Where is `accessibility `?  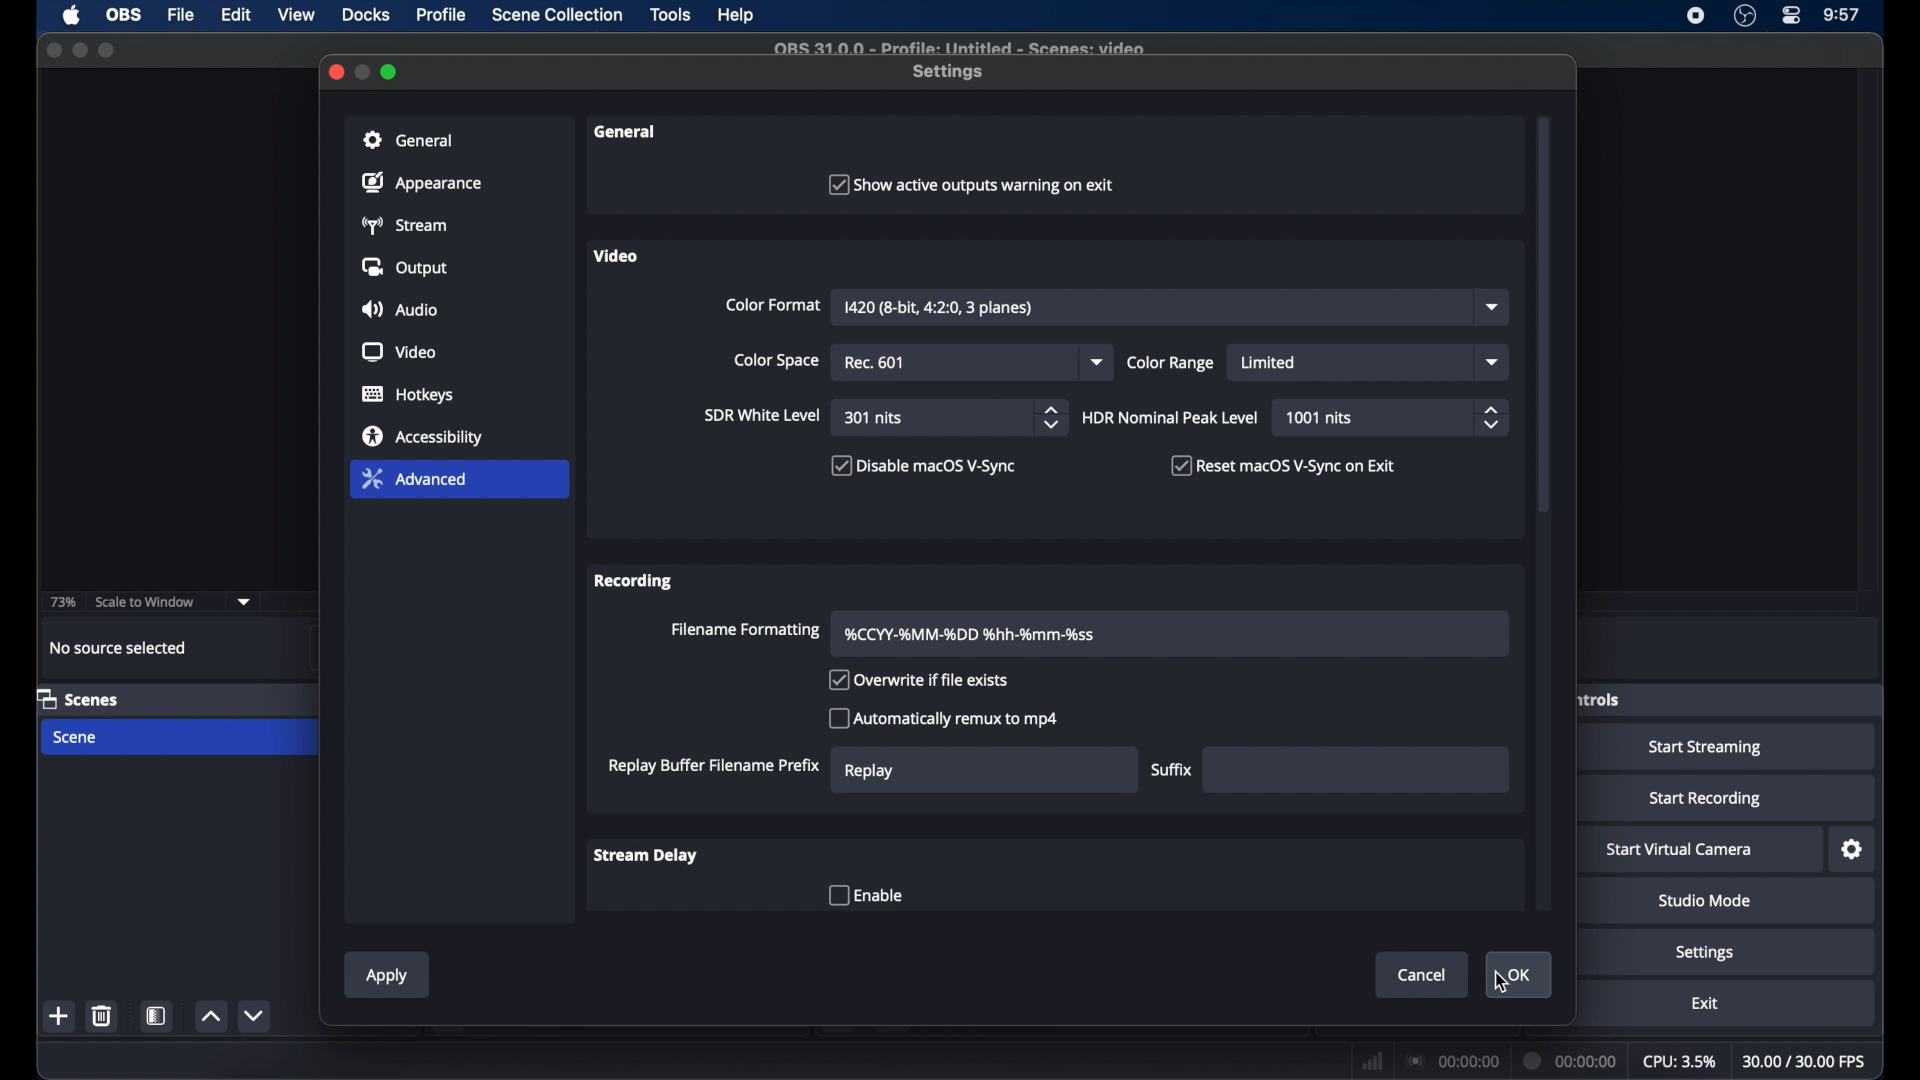 accessibility  is located at coordinates (425, 436).